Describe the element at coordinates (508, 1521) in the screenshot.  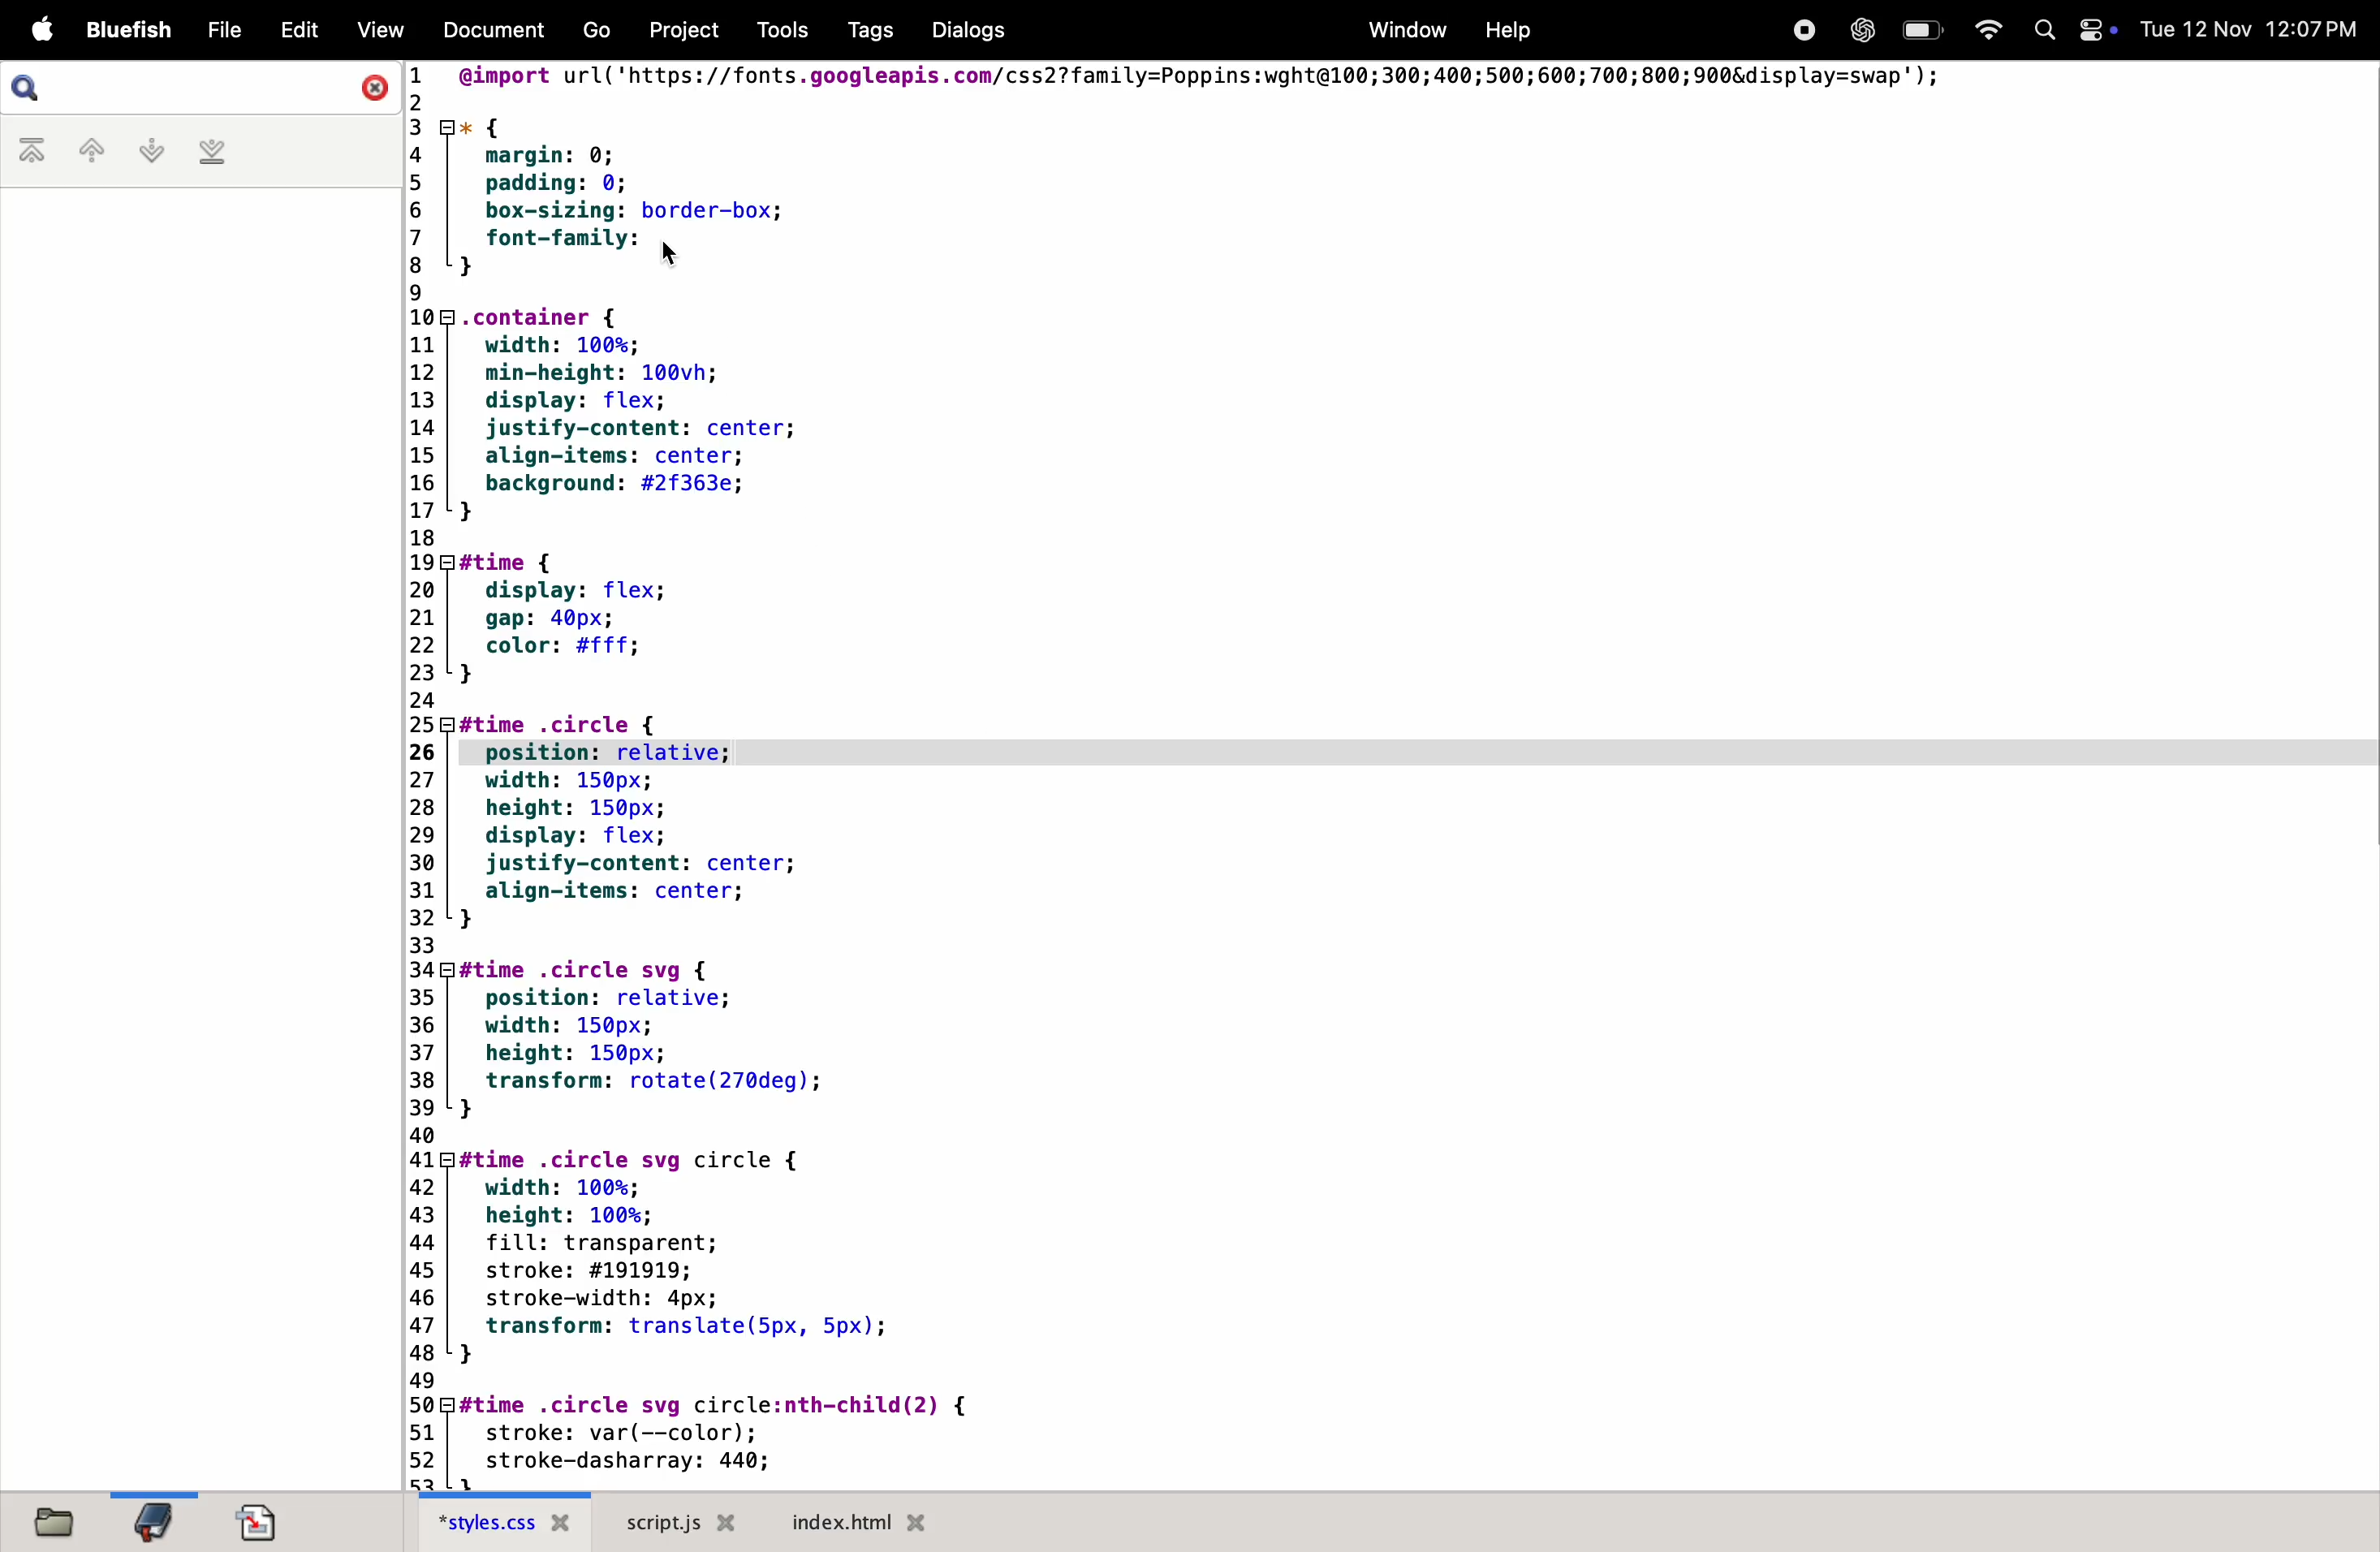
I see `style.css` at that location.